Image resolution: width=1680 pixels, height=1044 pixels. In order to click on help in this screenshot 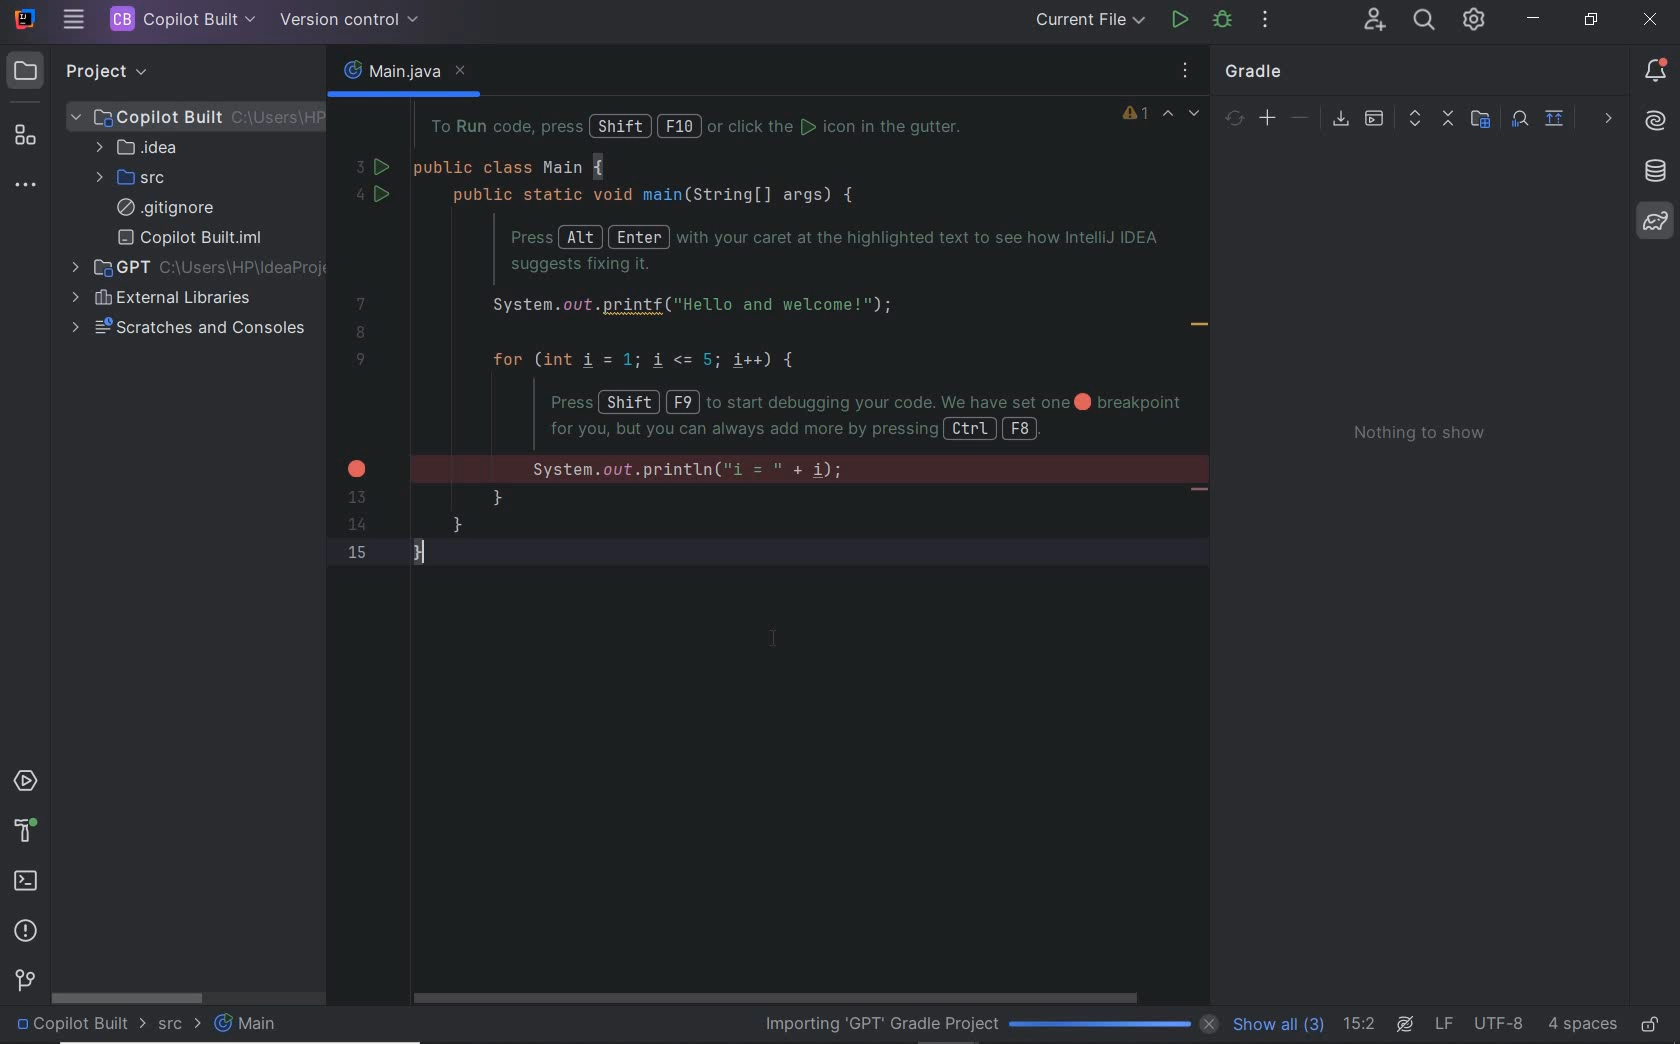, I will do `click(23, 831)`.